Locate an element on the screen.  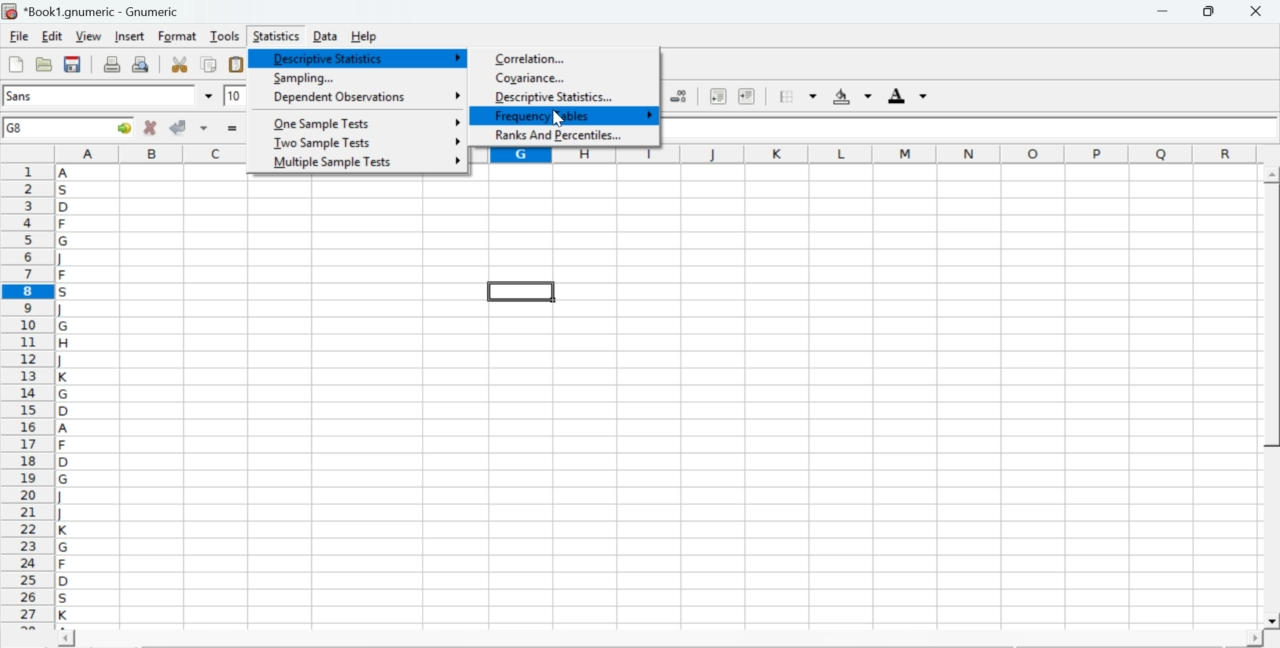
10 is located at coordinates (235, 96).